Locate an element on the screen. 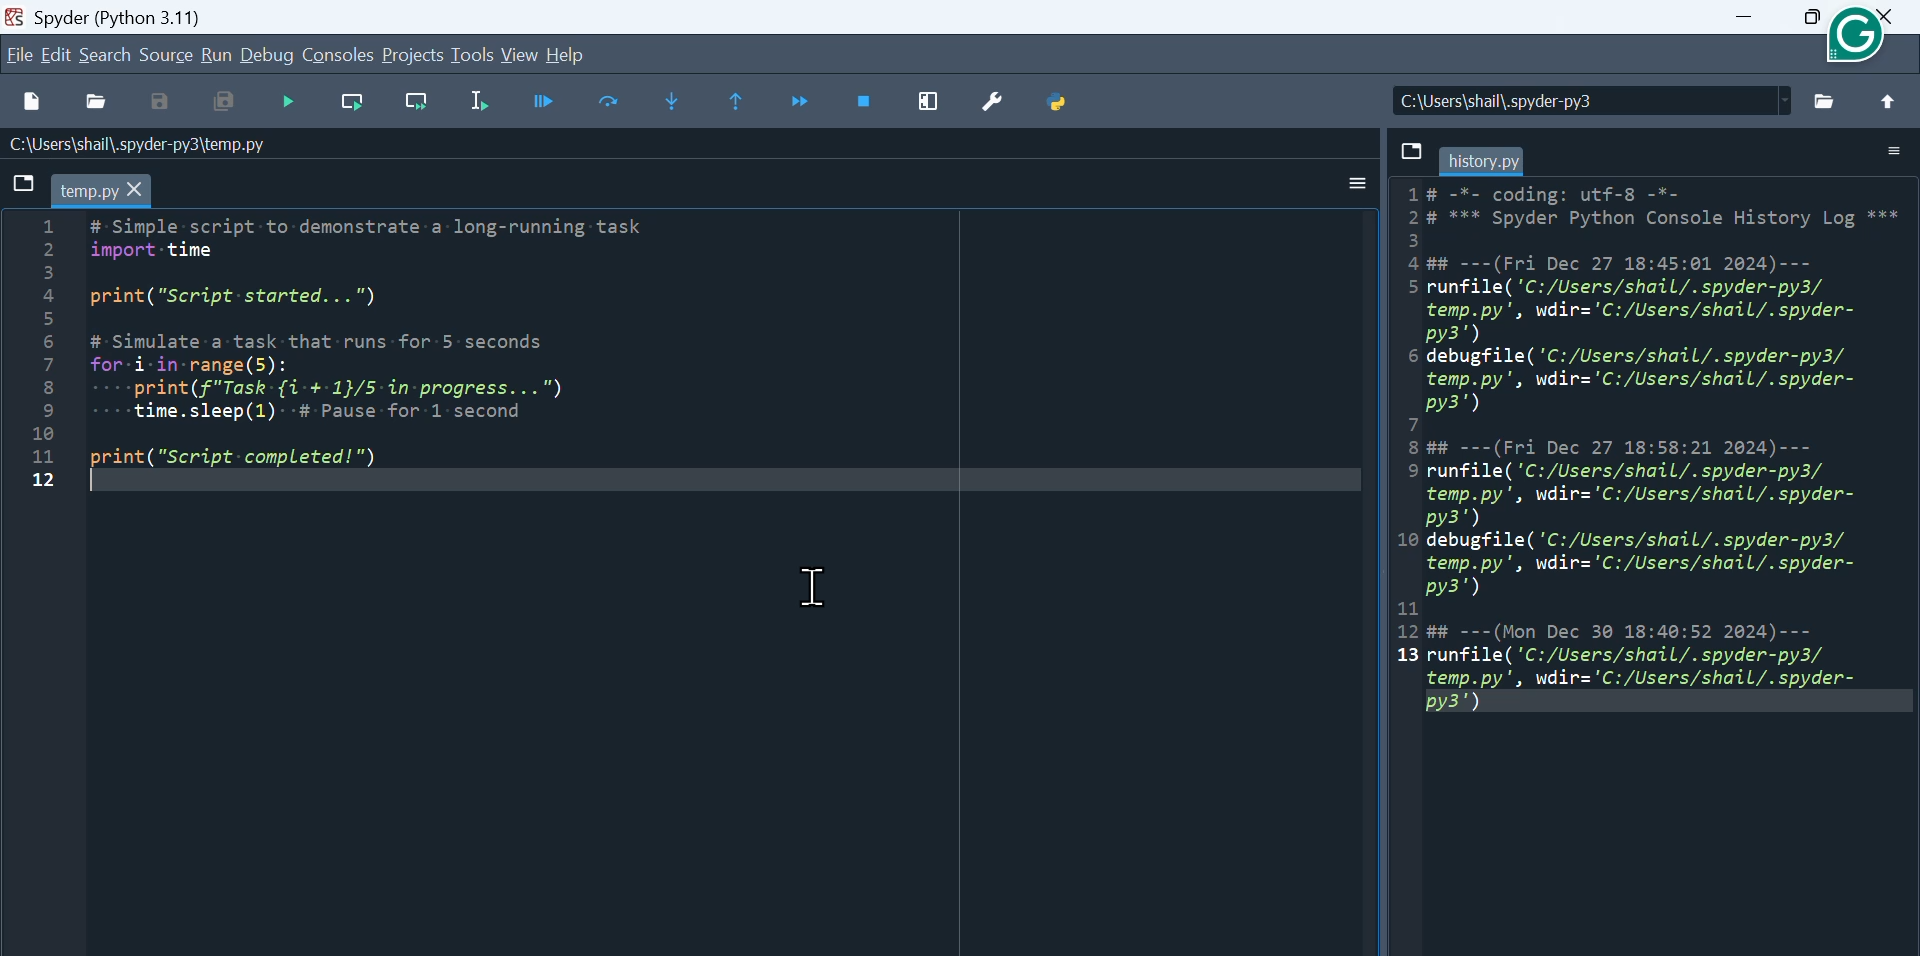 The width and height of the screenshot is (1920, 956). Edit is located at coordinates (56, 56).